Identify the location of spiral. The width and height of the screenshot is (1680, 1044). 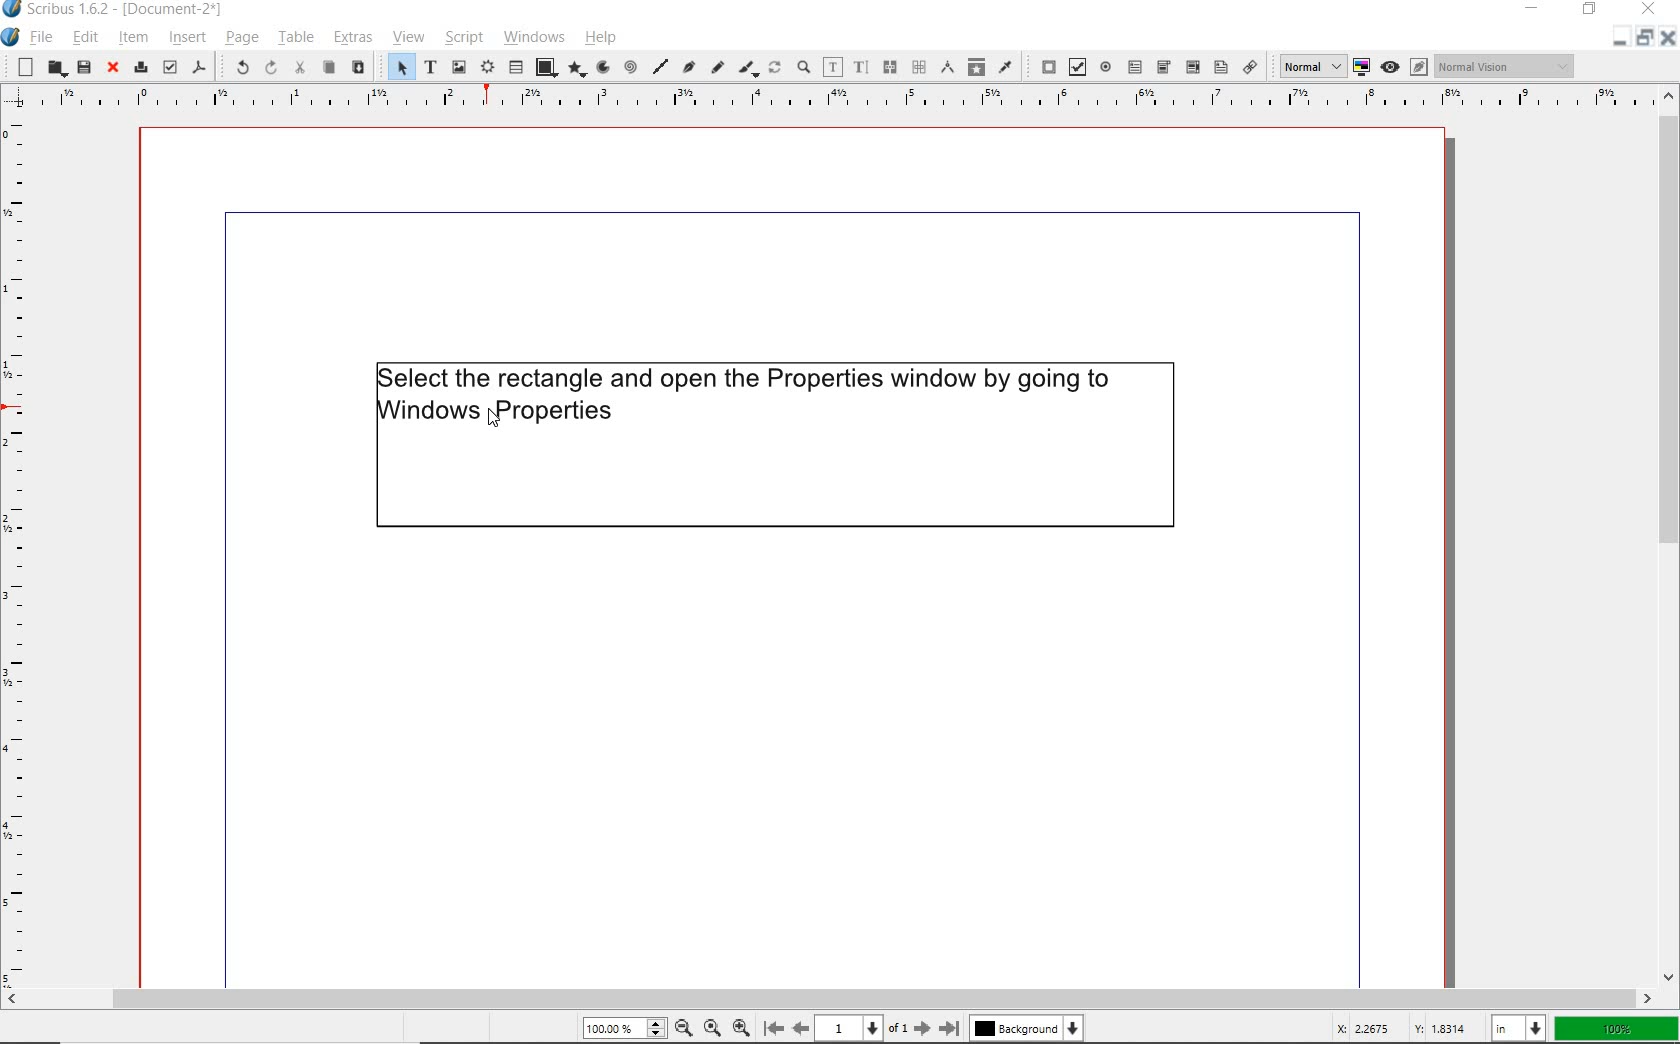
(630, 66).